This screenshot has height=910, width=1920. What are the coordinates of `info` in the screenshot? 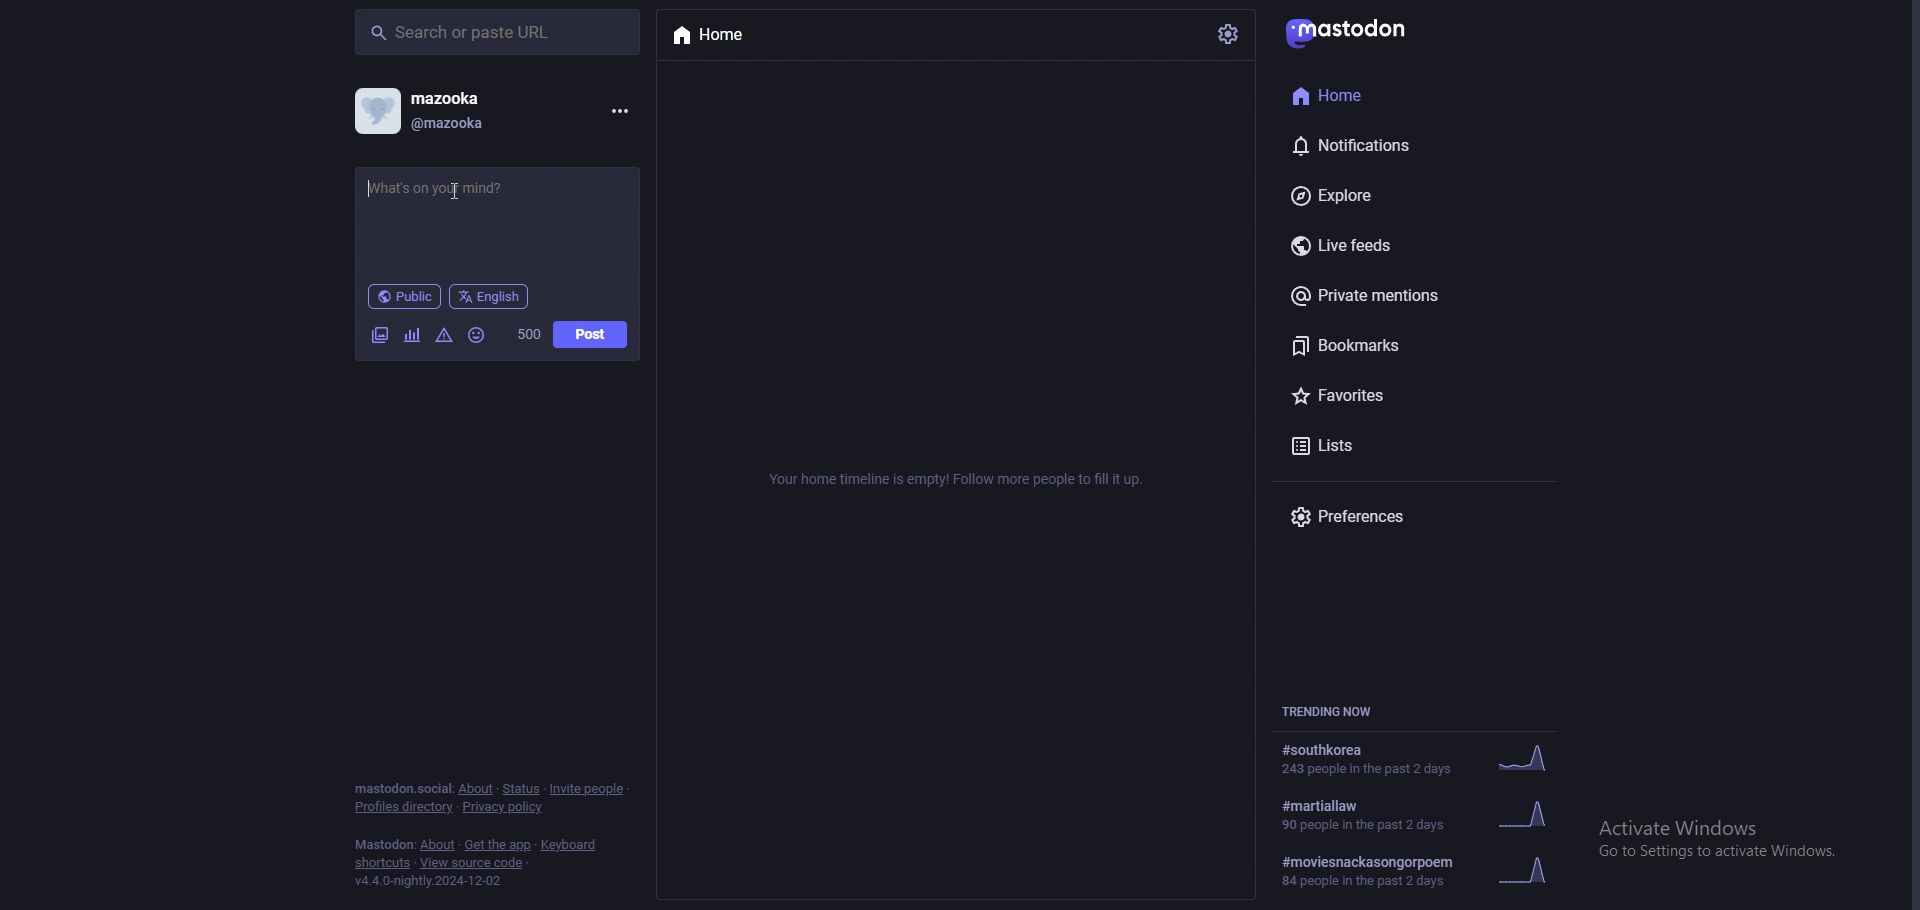 It's located at (952, 482).